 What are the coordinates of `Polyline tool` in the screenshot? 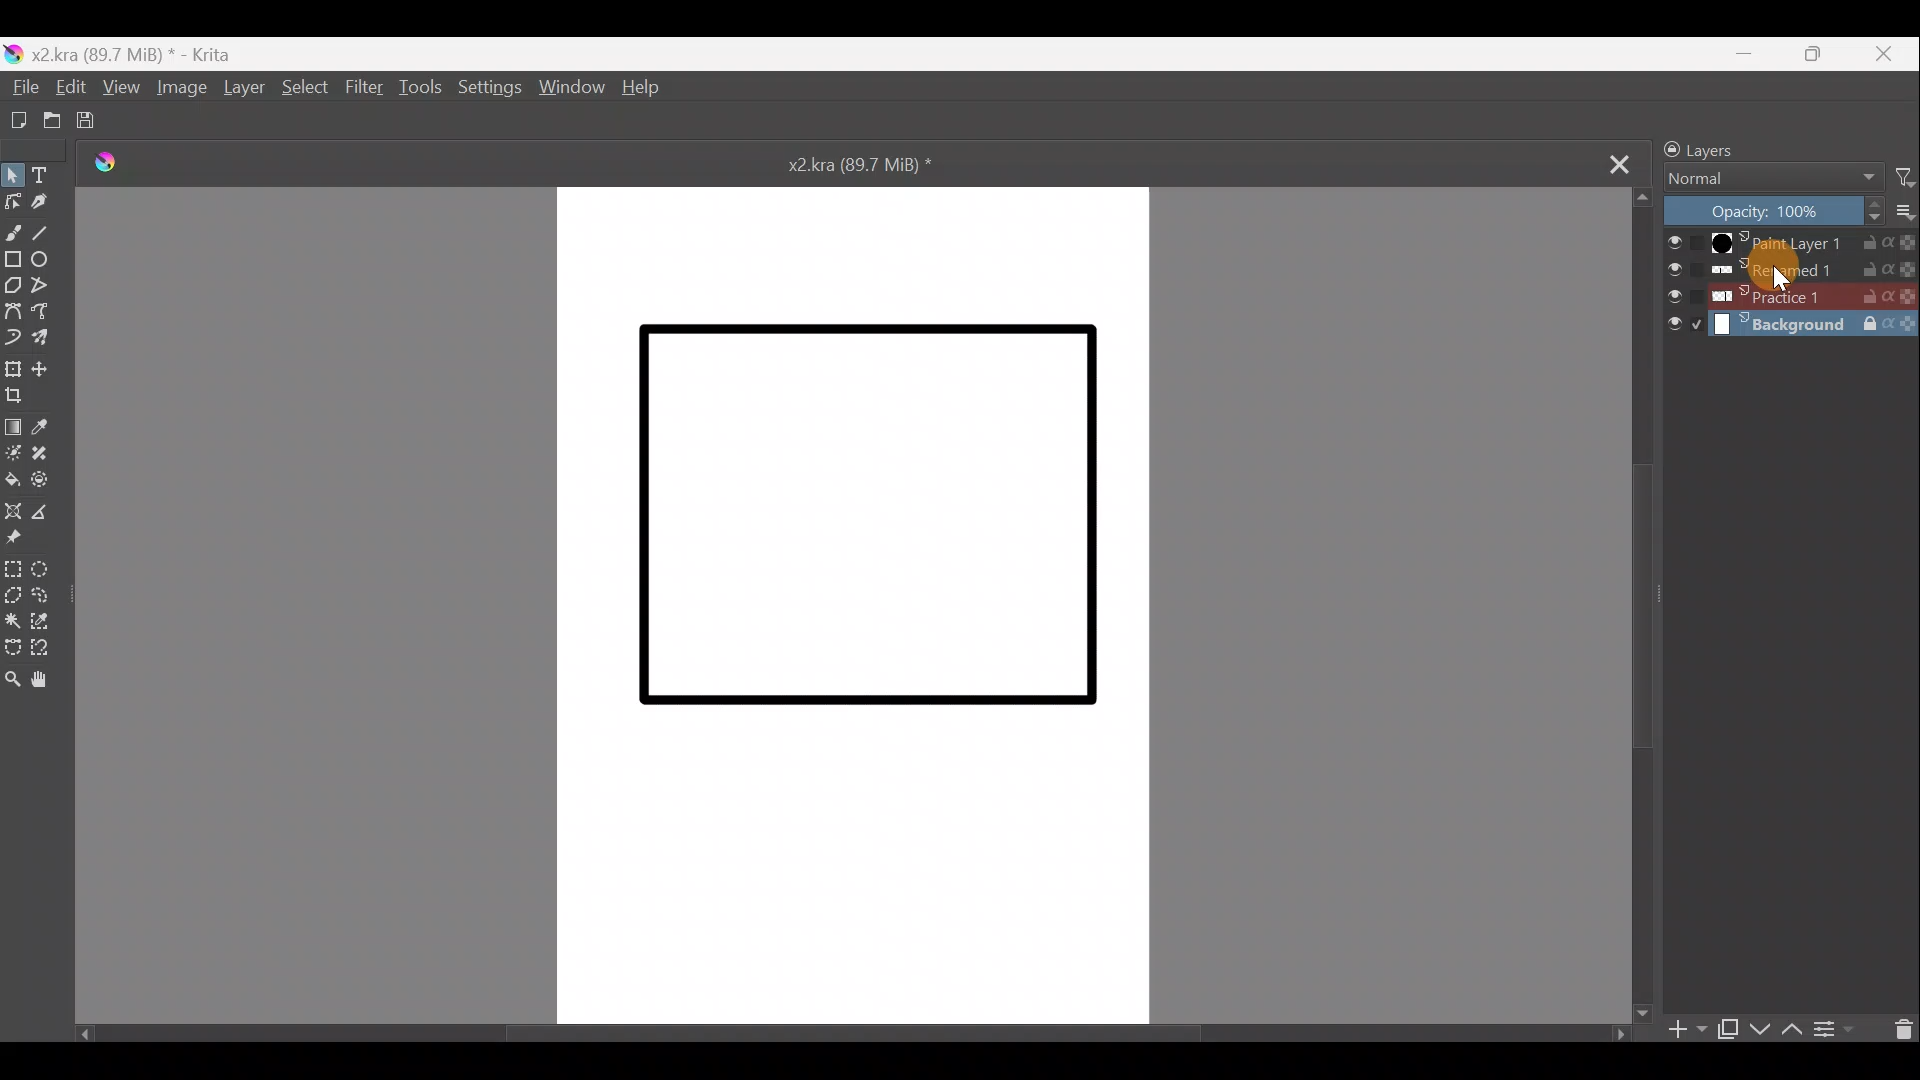 It's located at (47, 285).